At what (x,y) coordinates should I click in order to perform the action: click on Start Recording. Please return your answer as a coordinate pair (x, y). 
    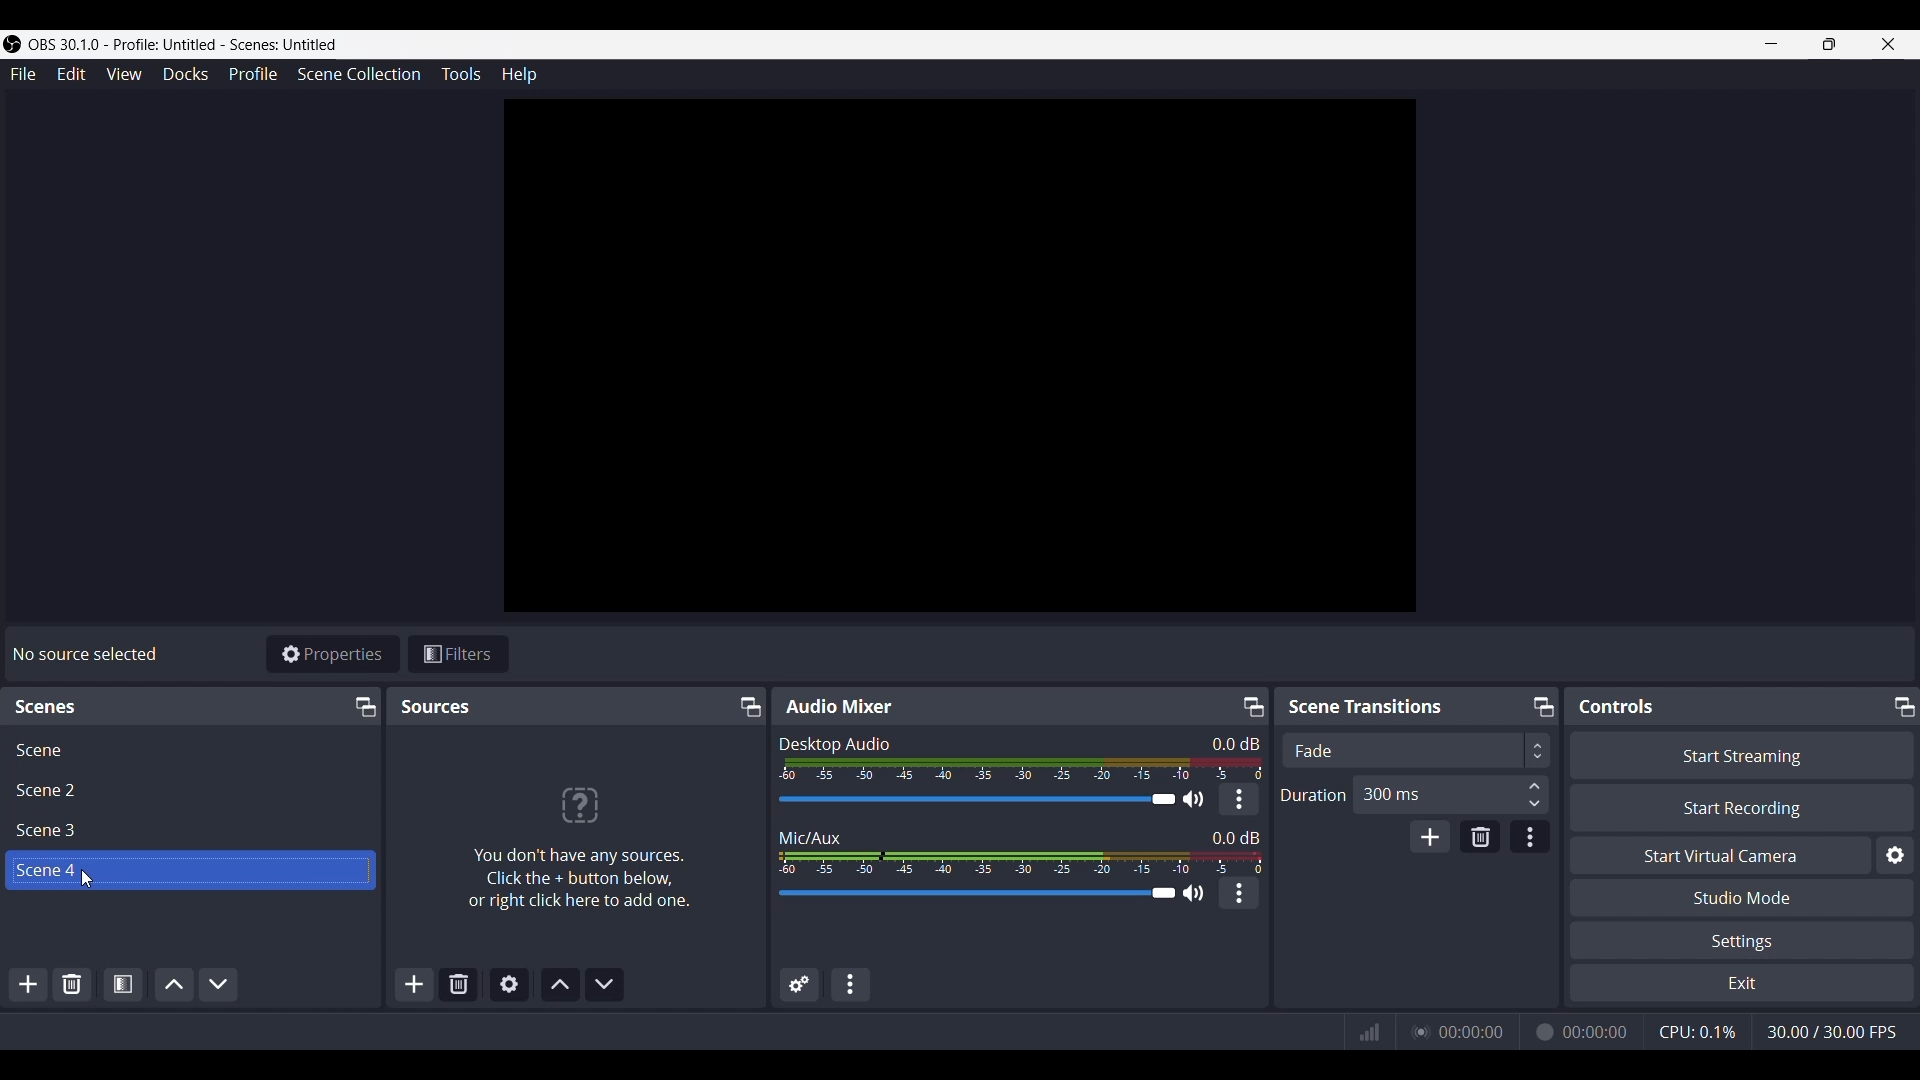
    Looking at the image, I should click on (1743, 807).